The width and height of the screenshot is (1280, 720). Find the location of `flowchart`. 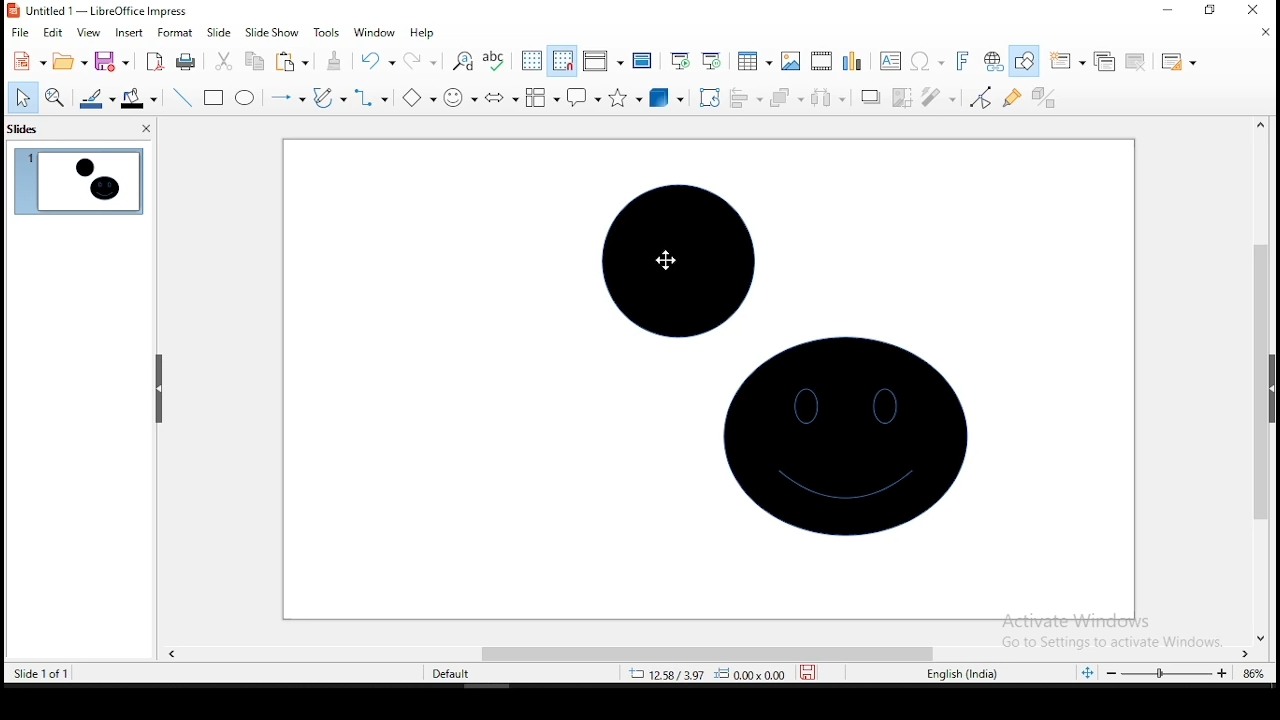

flowchart is located at coordinates (542, 100).